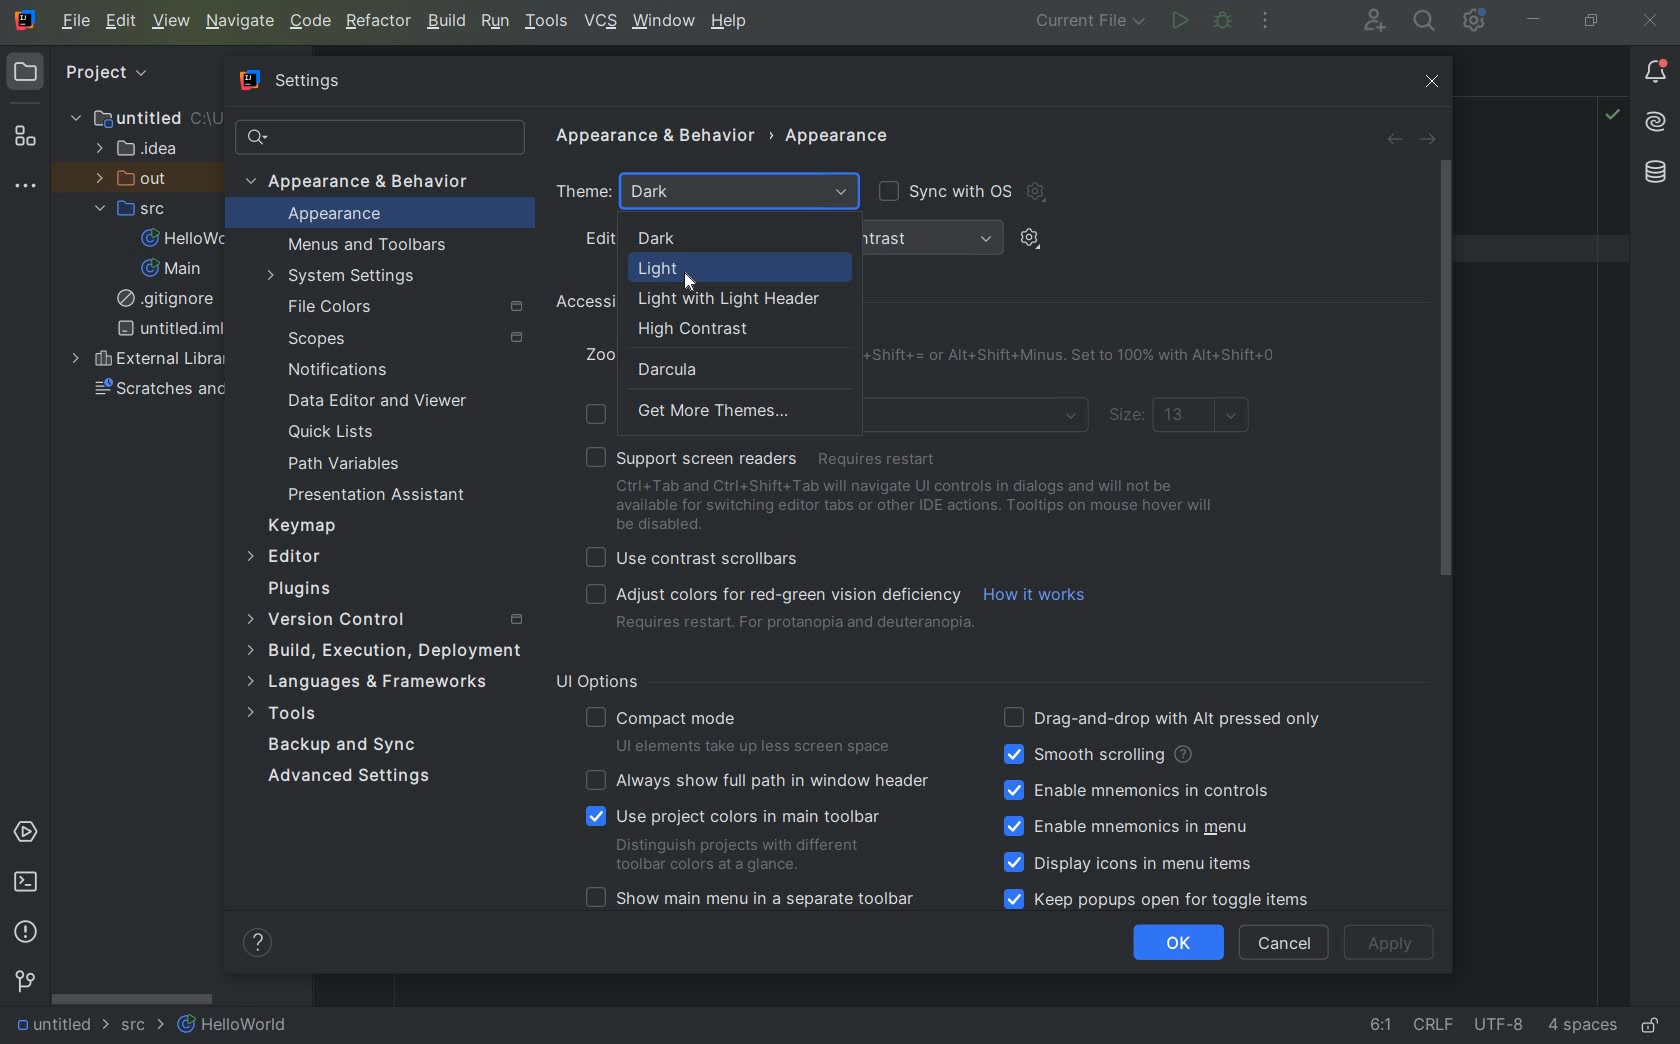 The width and height of the screenshot is (1680, 1044). What do you see at coordinates (1181, 418) in the screenshot?
I see `Size:13` at bounding box center [1181, 418].